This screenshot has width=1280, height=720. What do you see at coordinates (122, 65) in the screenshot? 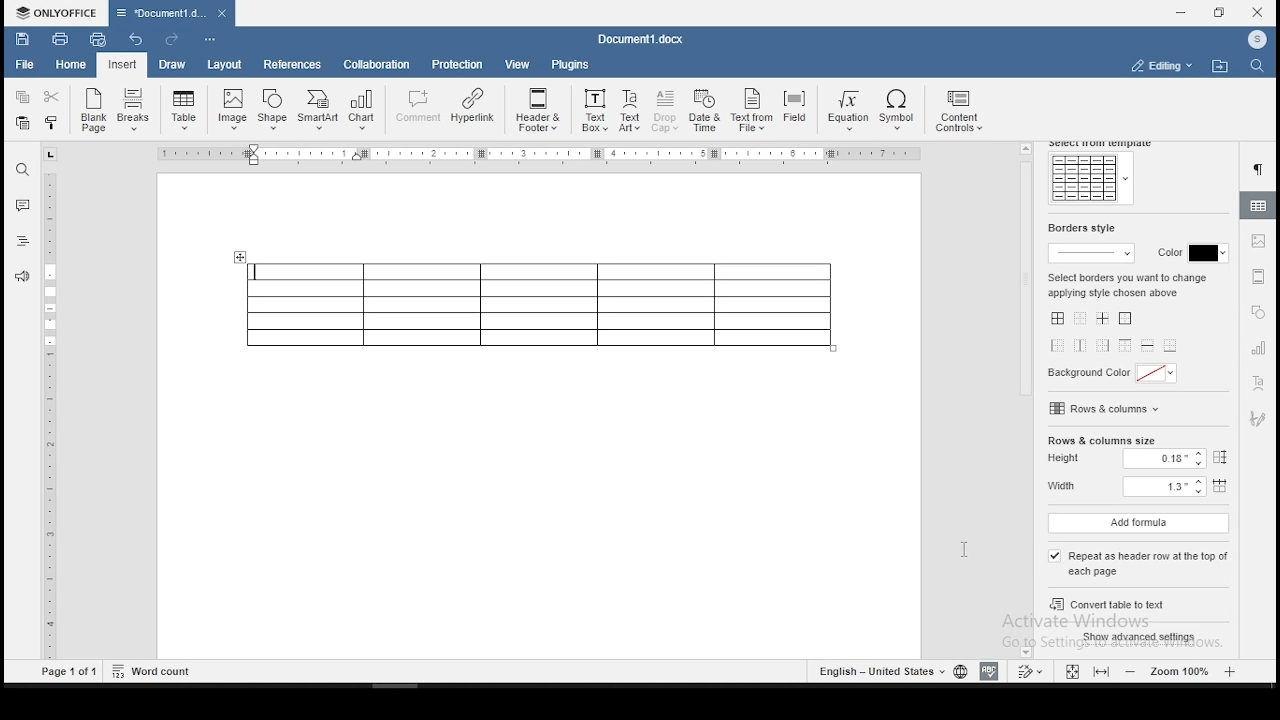
I see `input` at bounding box center [122, 65].